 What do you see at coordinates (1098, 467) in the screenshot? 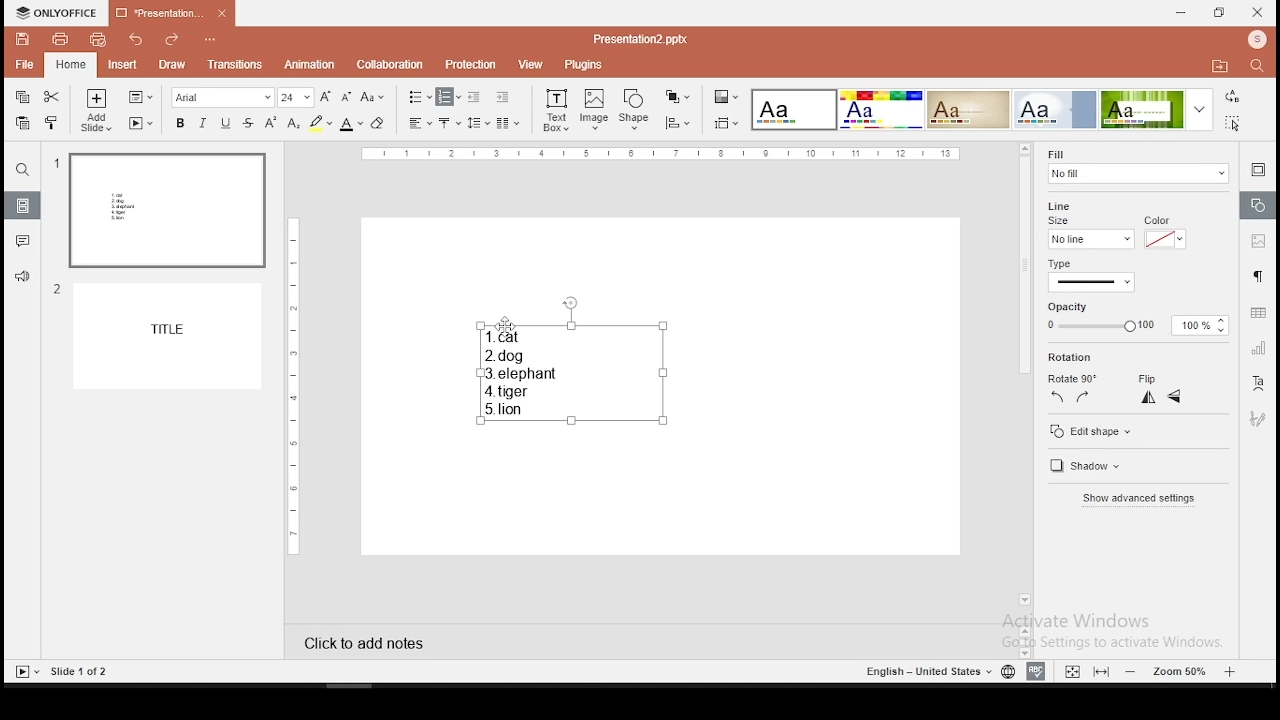
I see `shadow` at bounding box center [1098, 467].